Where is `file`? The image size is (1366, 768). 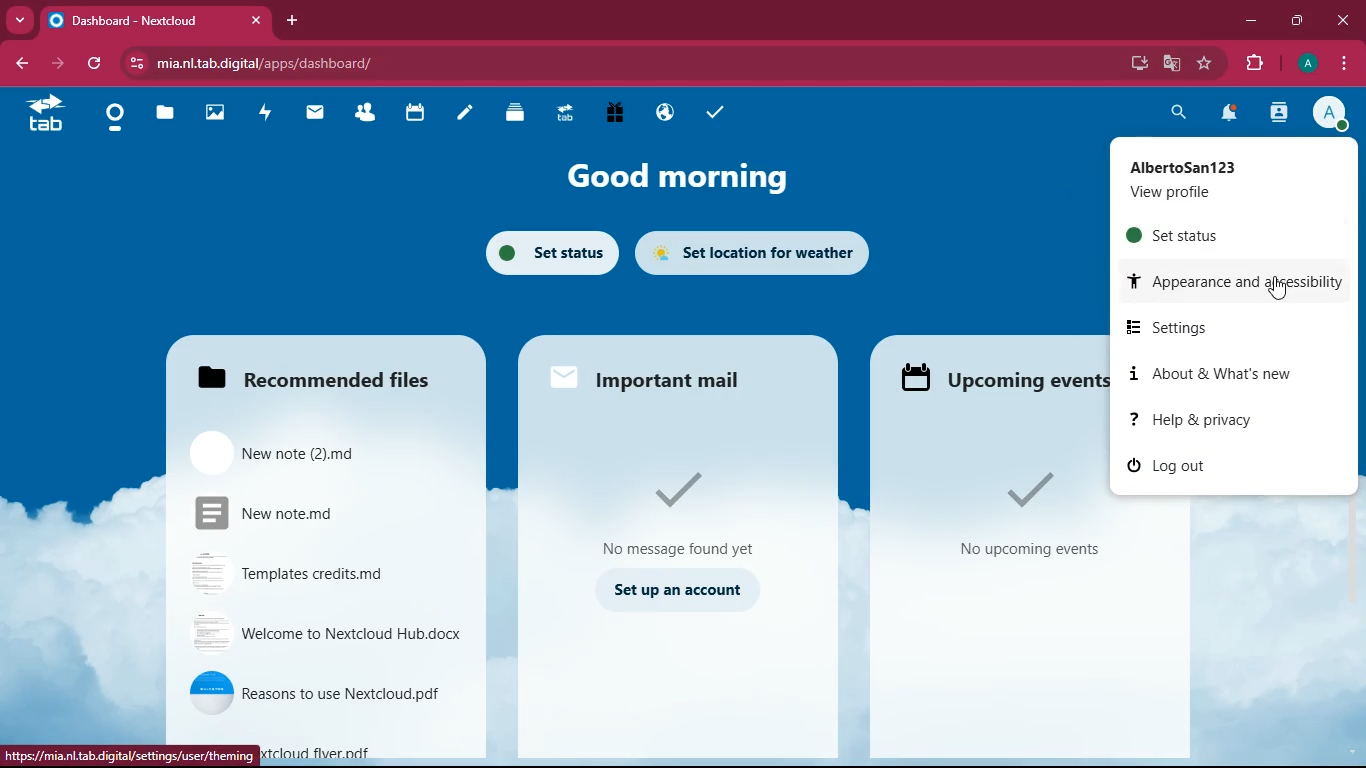
file is located at coordinates (298, 452).